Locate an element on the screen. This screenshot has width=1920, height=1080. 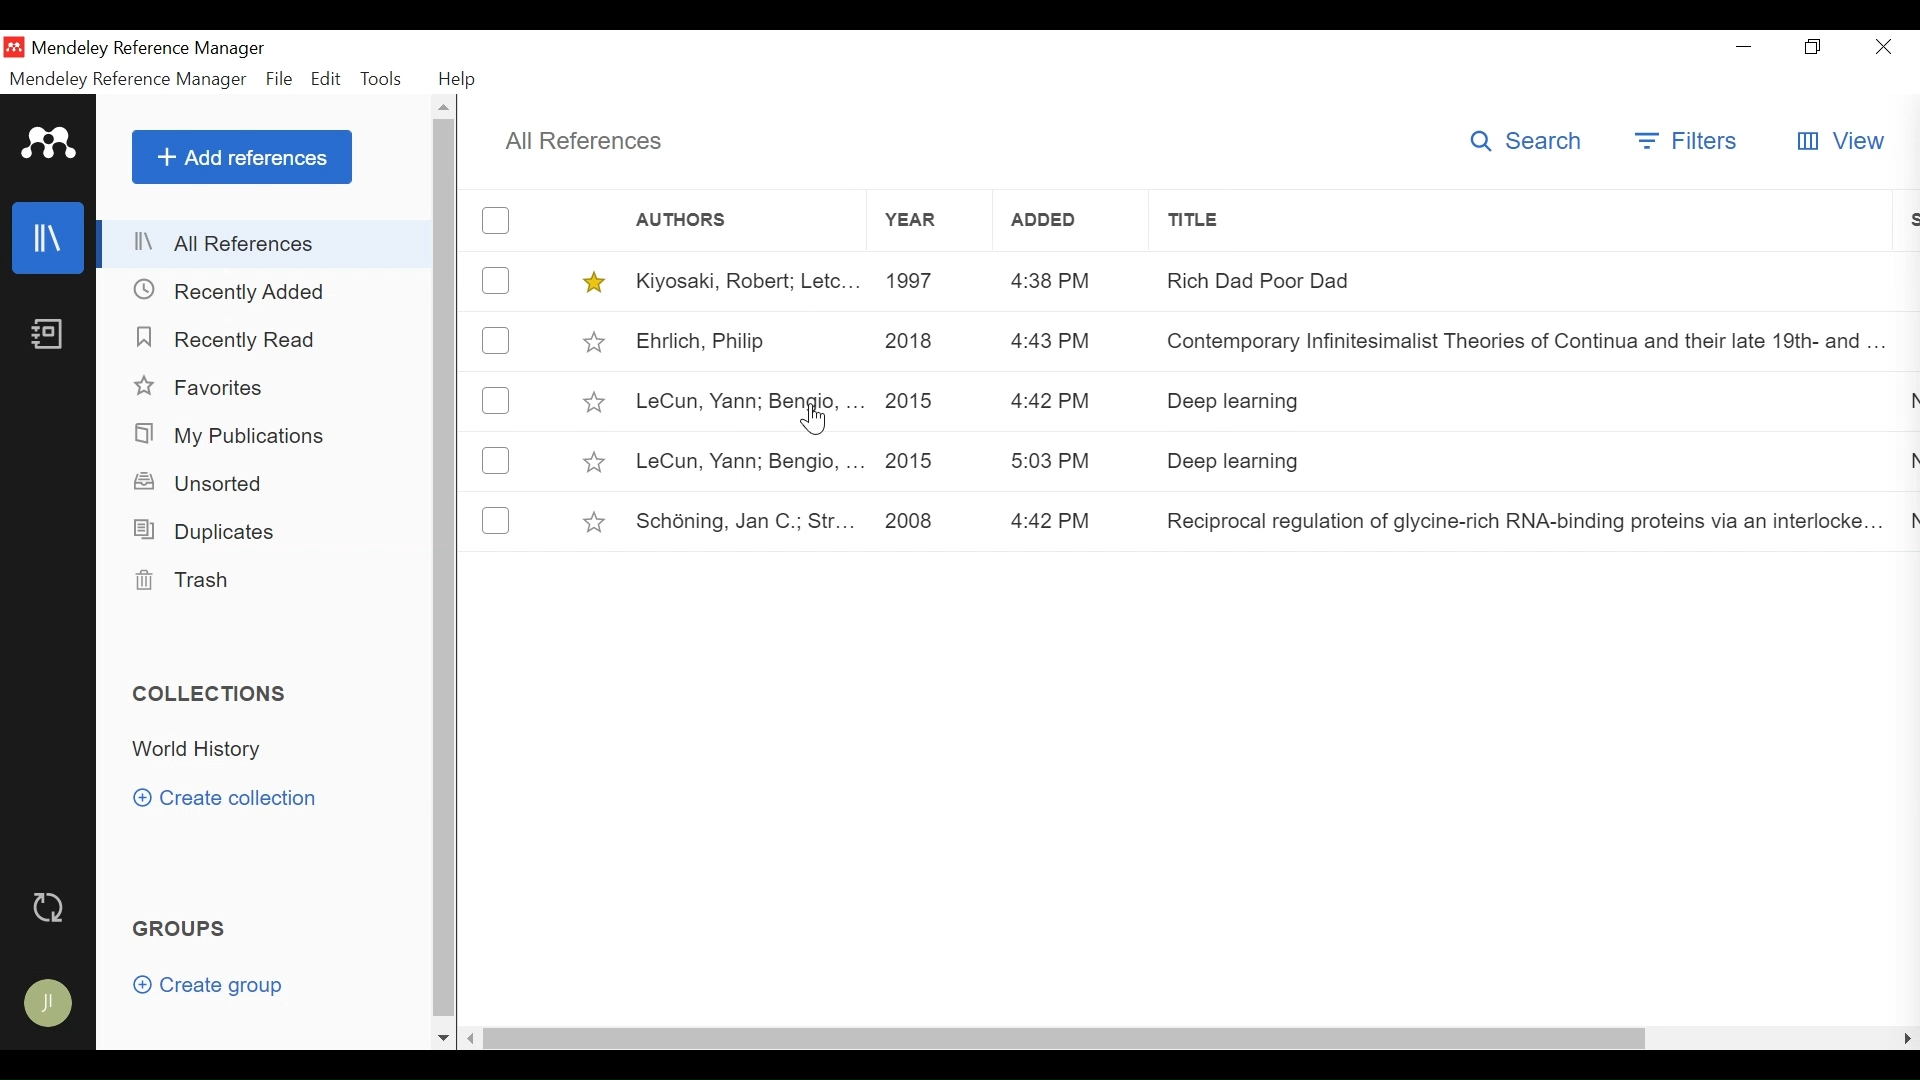
Notebook is located at coordinates (46, 336).